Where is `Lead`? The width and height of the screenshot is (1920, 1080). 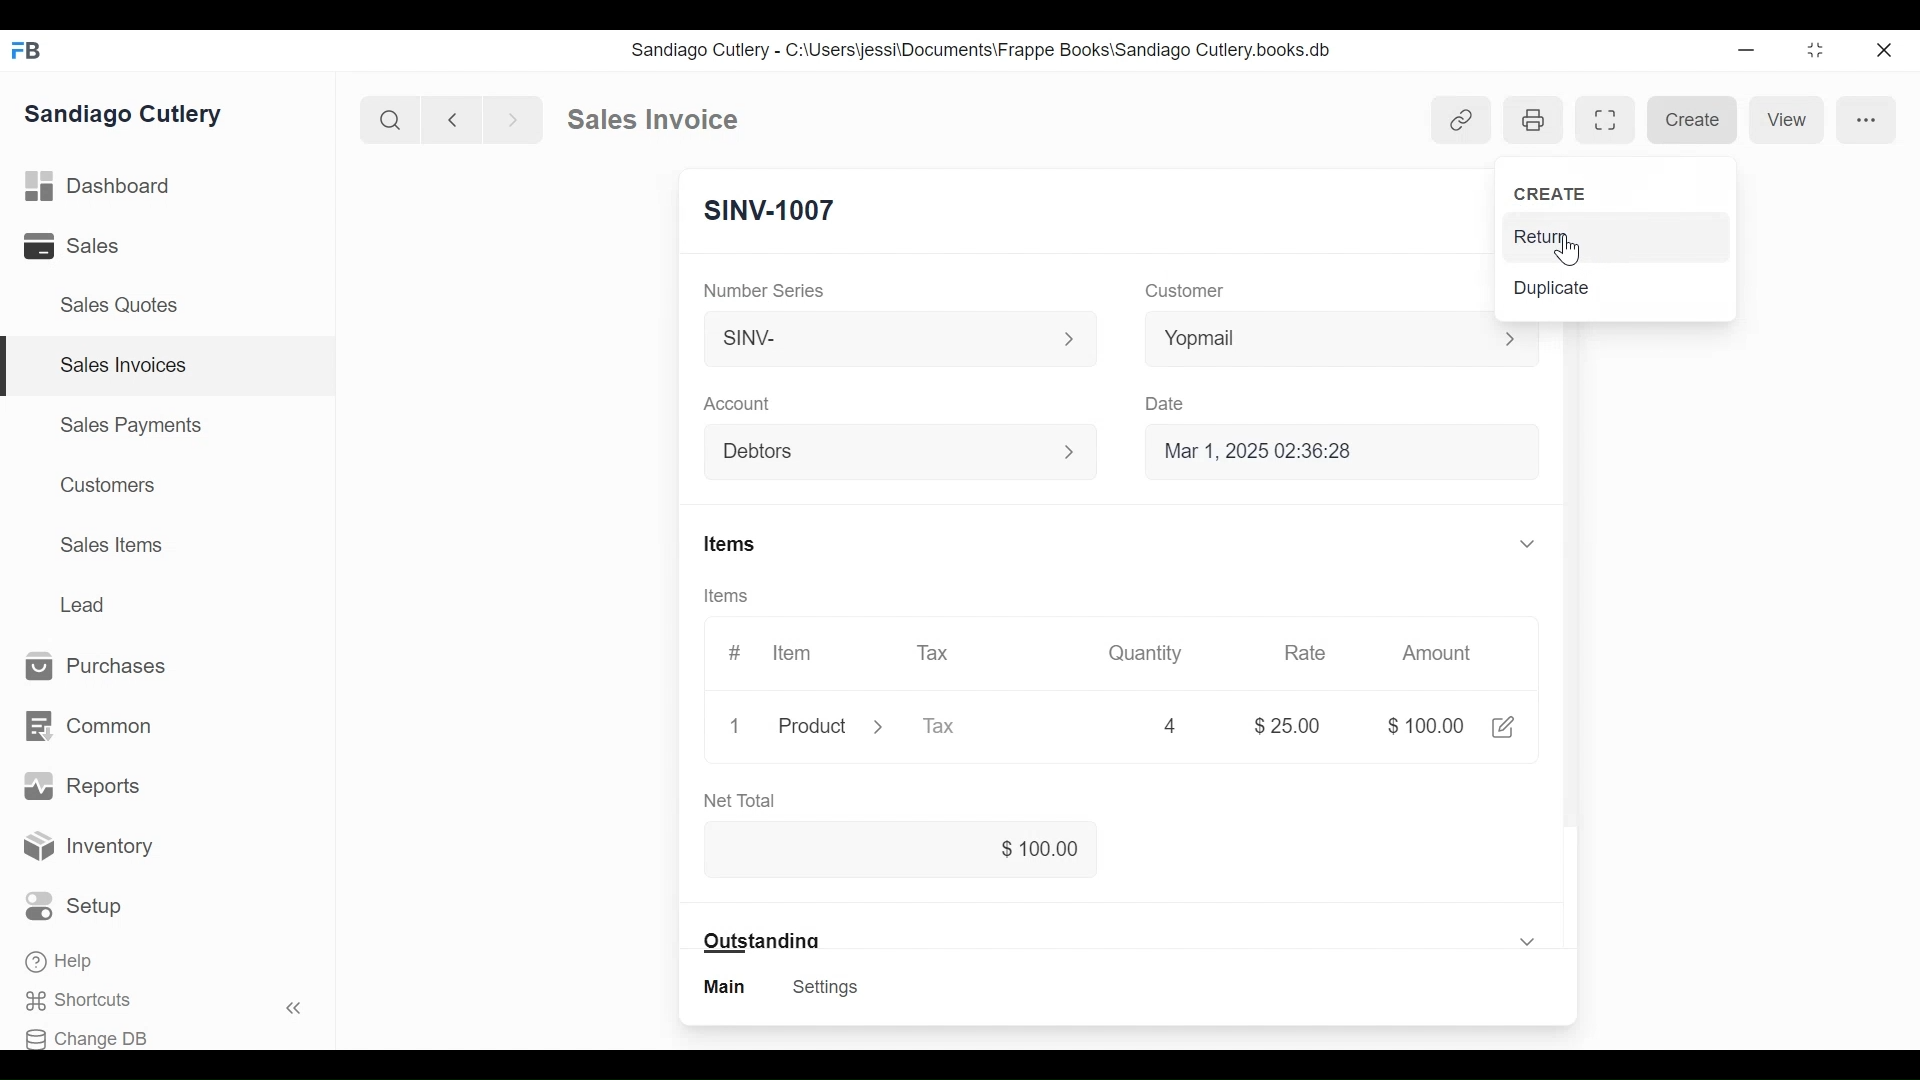 Lead is located at coordinates (84, 602).